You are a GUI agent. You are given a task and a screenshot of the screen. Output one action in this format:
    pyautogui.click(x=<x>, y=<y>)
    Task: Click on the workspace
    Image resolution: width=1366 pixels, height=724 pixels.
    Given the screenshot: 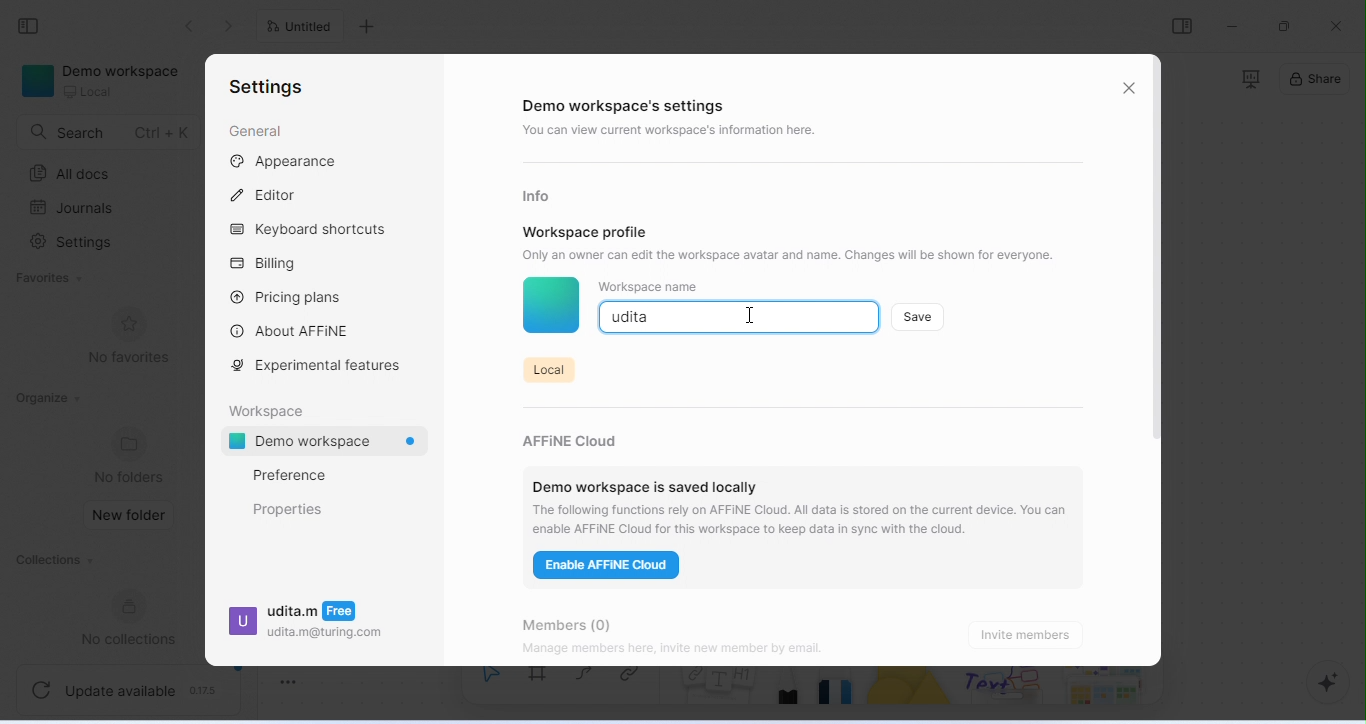 What is the action you would take?
    pyautogui.click(x=271, y=409)
    